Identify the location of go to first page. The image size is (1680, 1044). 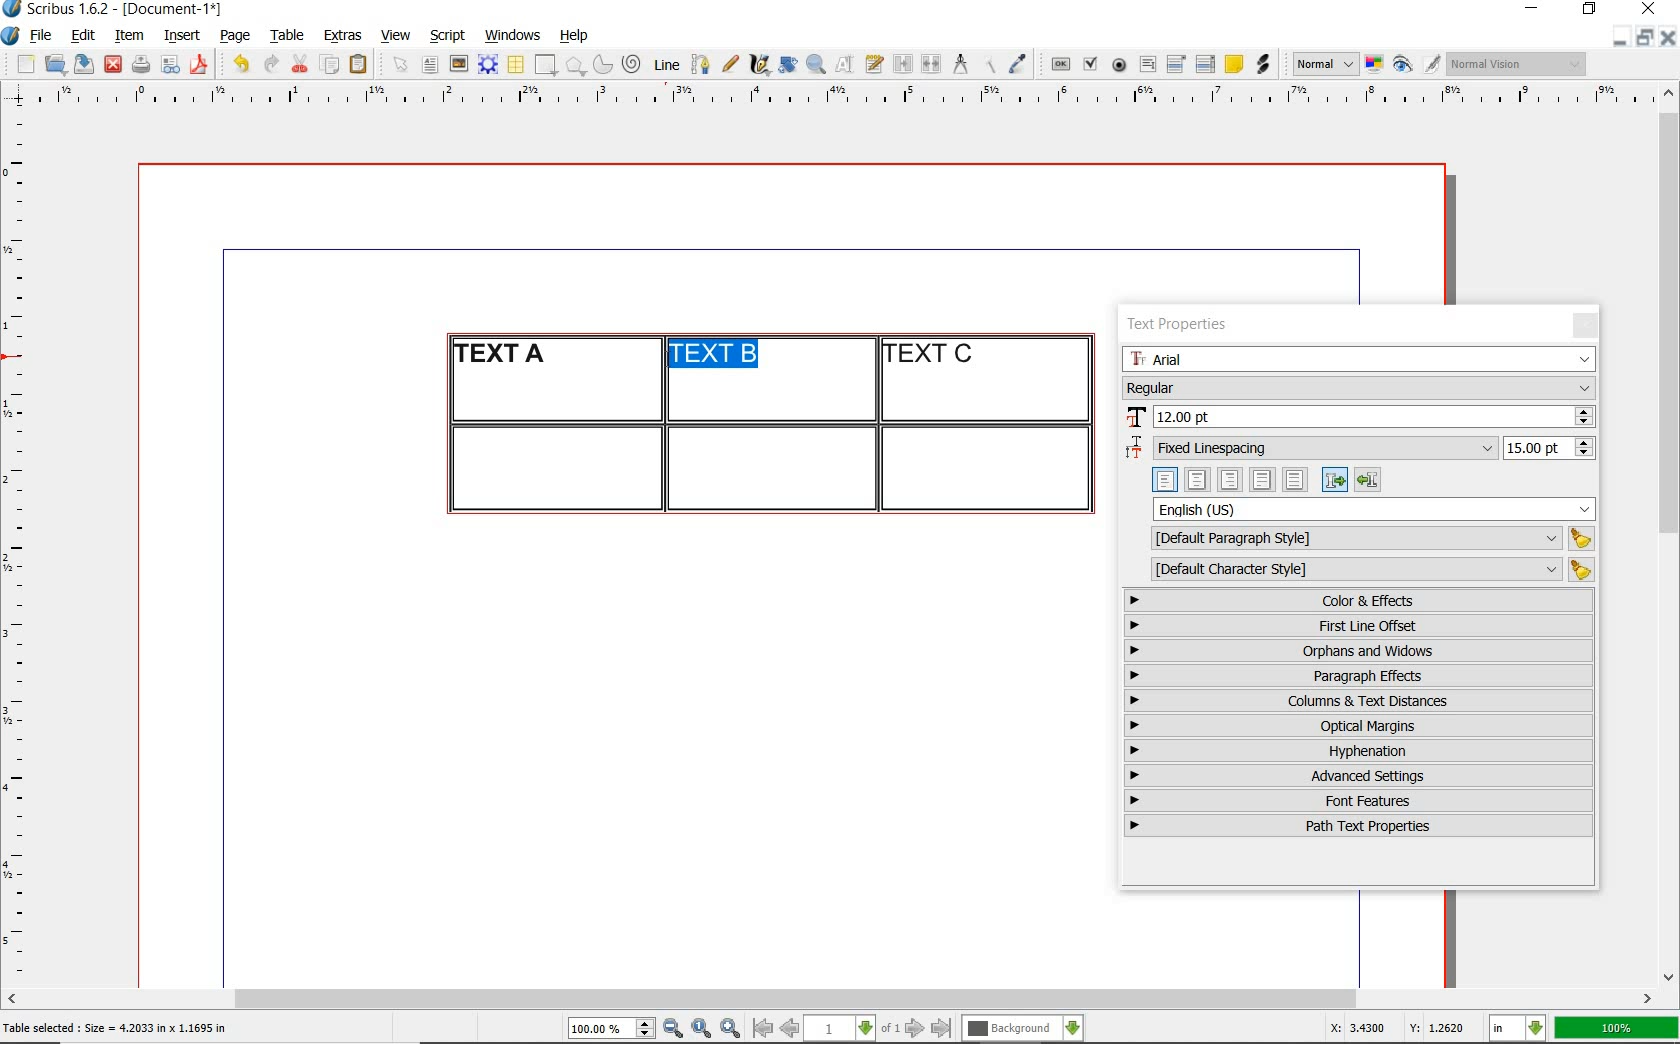
(761, 1028).